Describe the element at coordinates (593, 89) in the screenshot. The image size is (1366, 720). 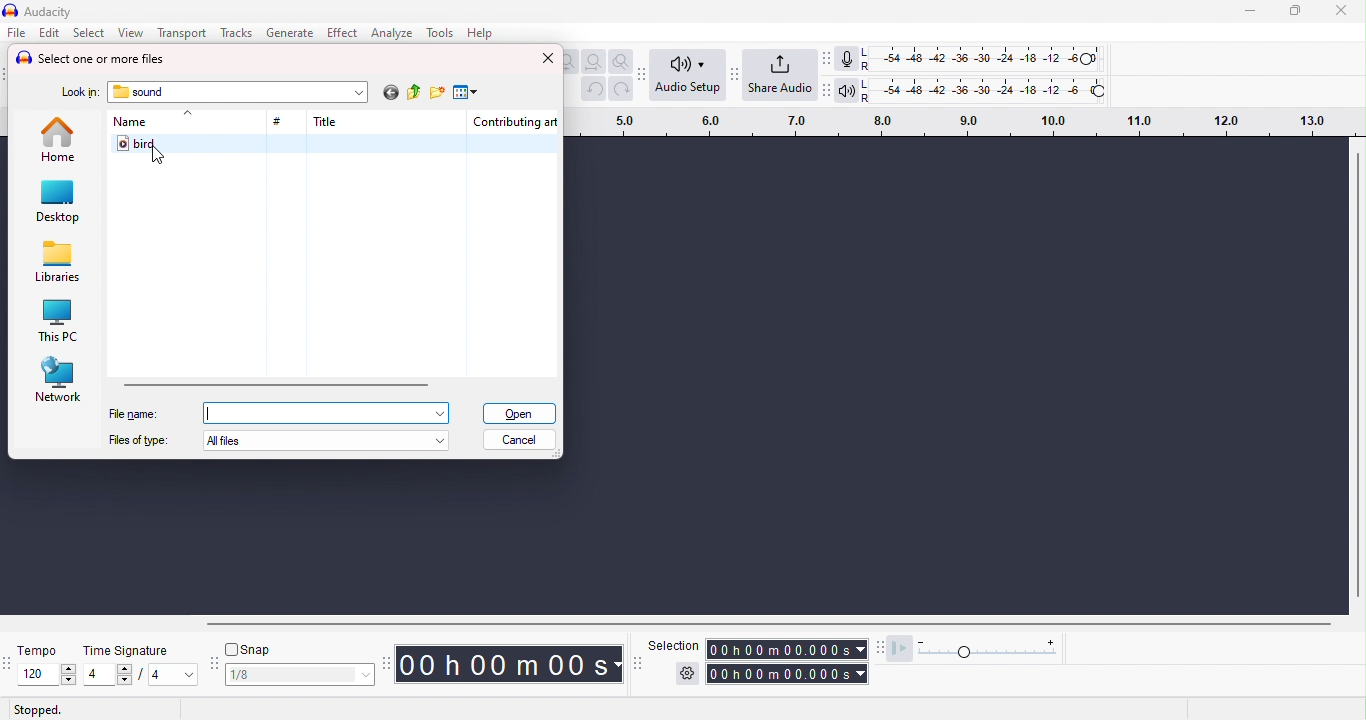
I see `undo` at that location.